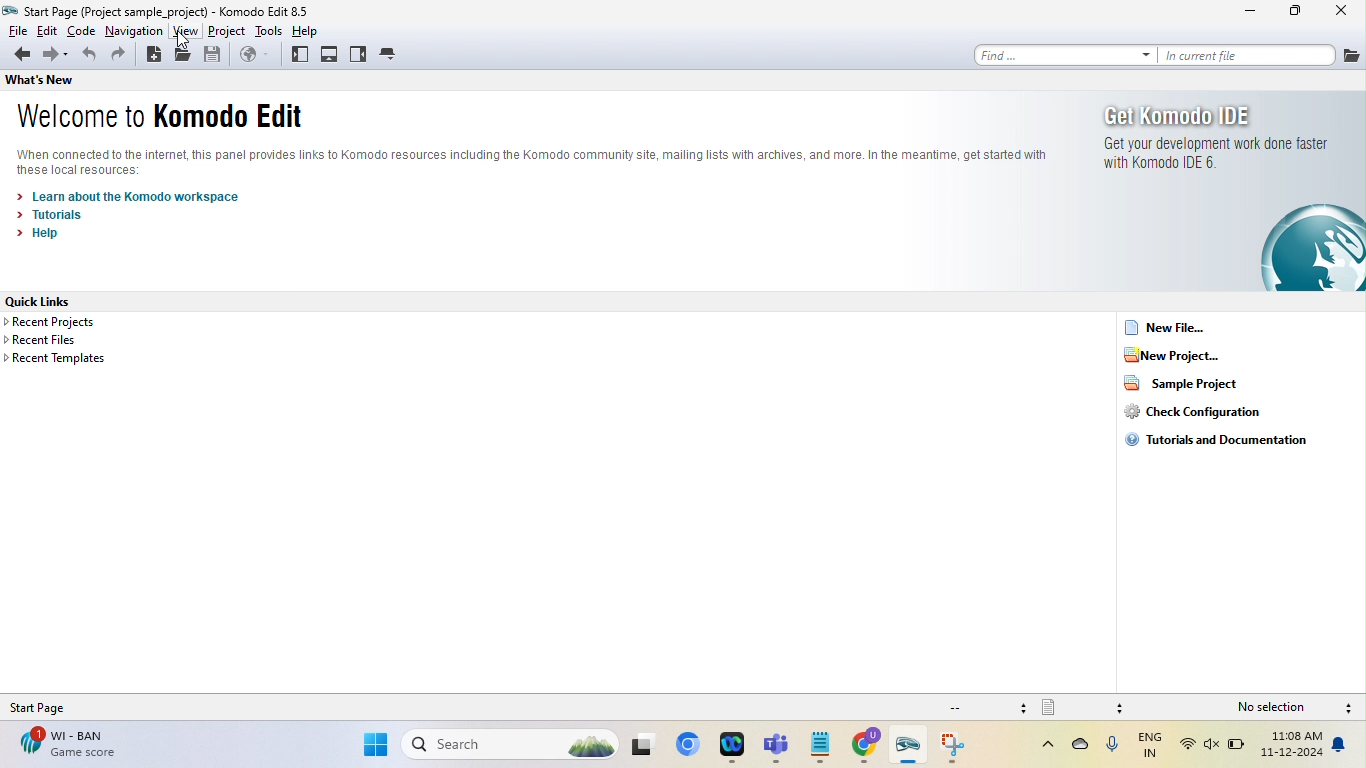 Image resolution: width=1366 pixels, height=768 pixels. What do you see at coordinates (312, 31) in the screenshot?
I see `help` at bounding box center [312, 31].